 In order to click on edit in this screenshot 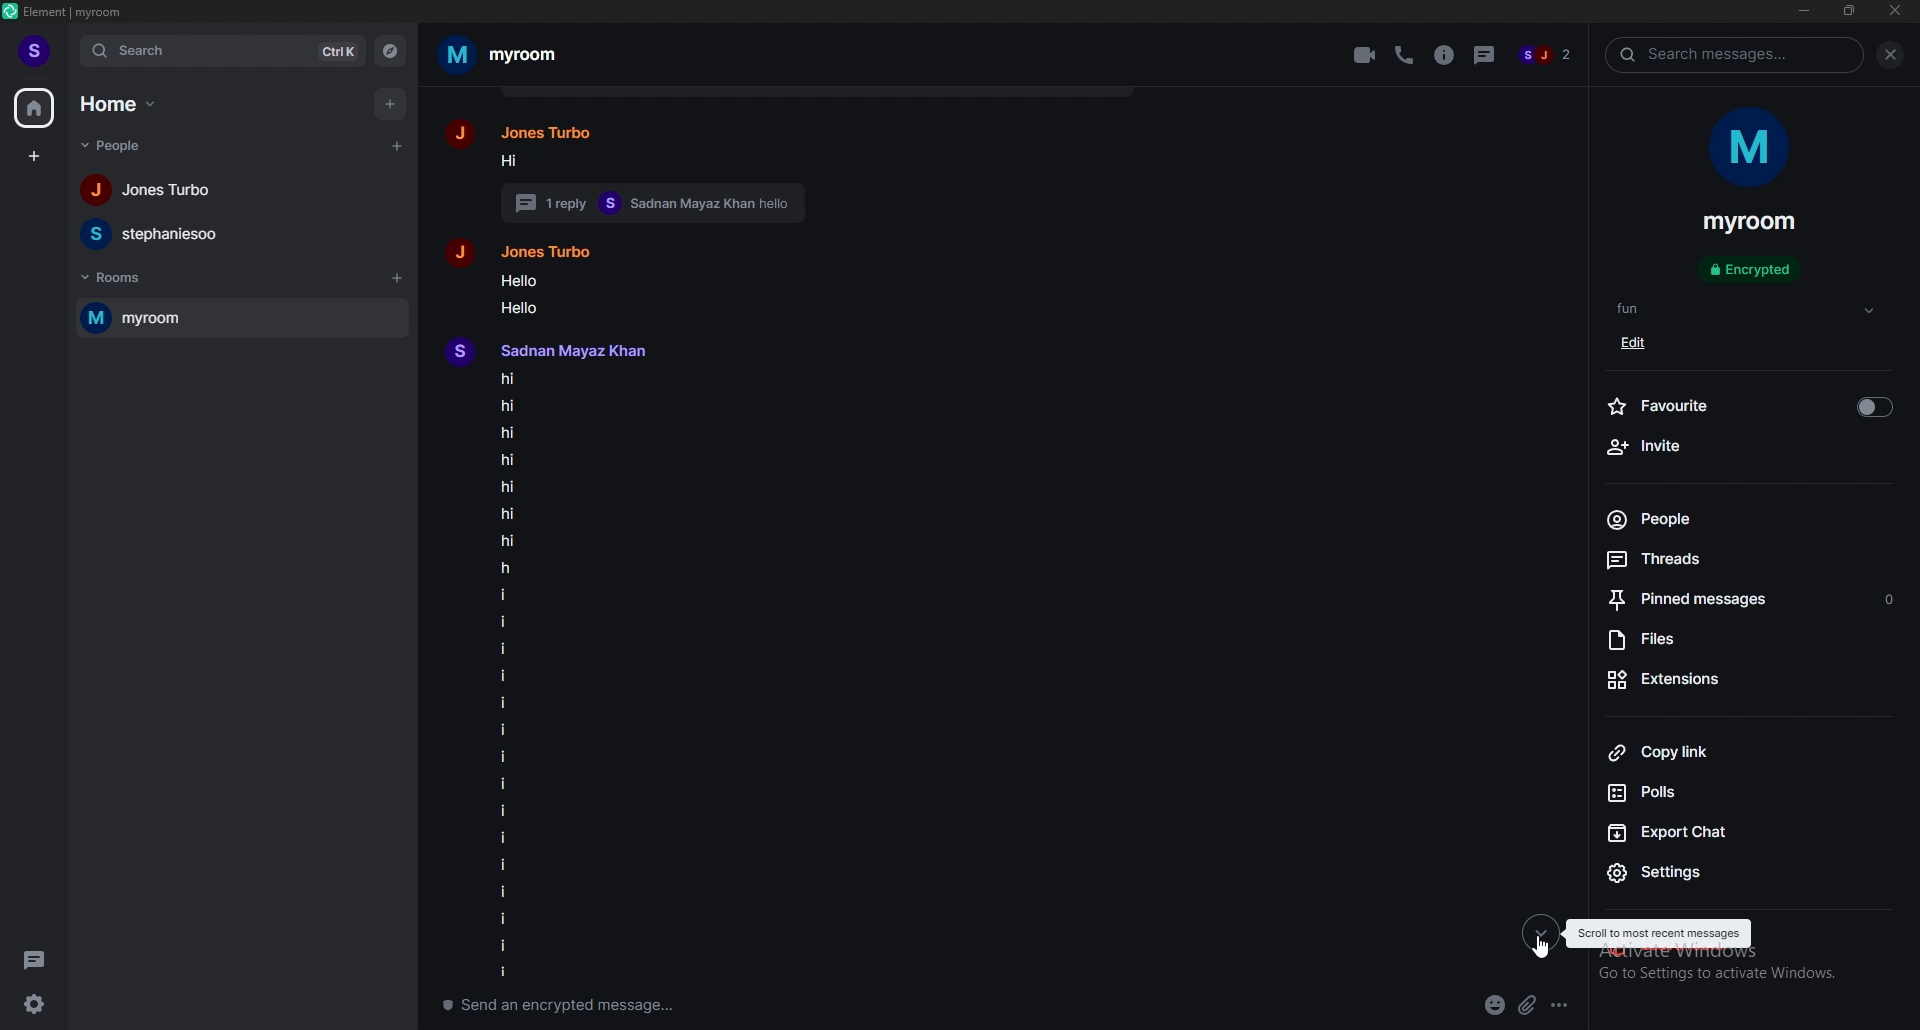, I will do `click(1641, 346)`.